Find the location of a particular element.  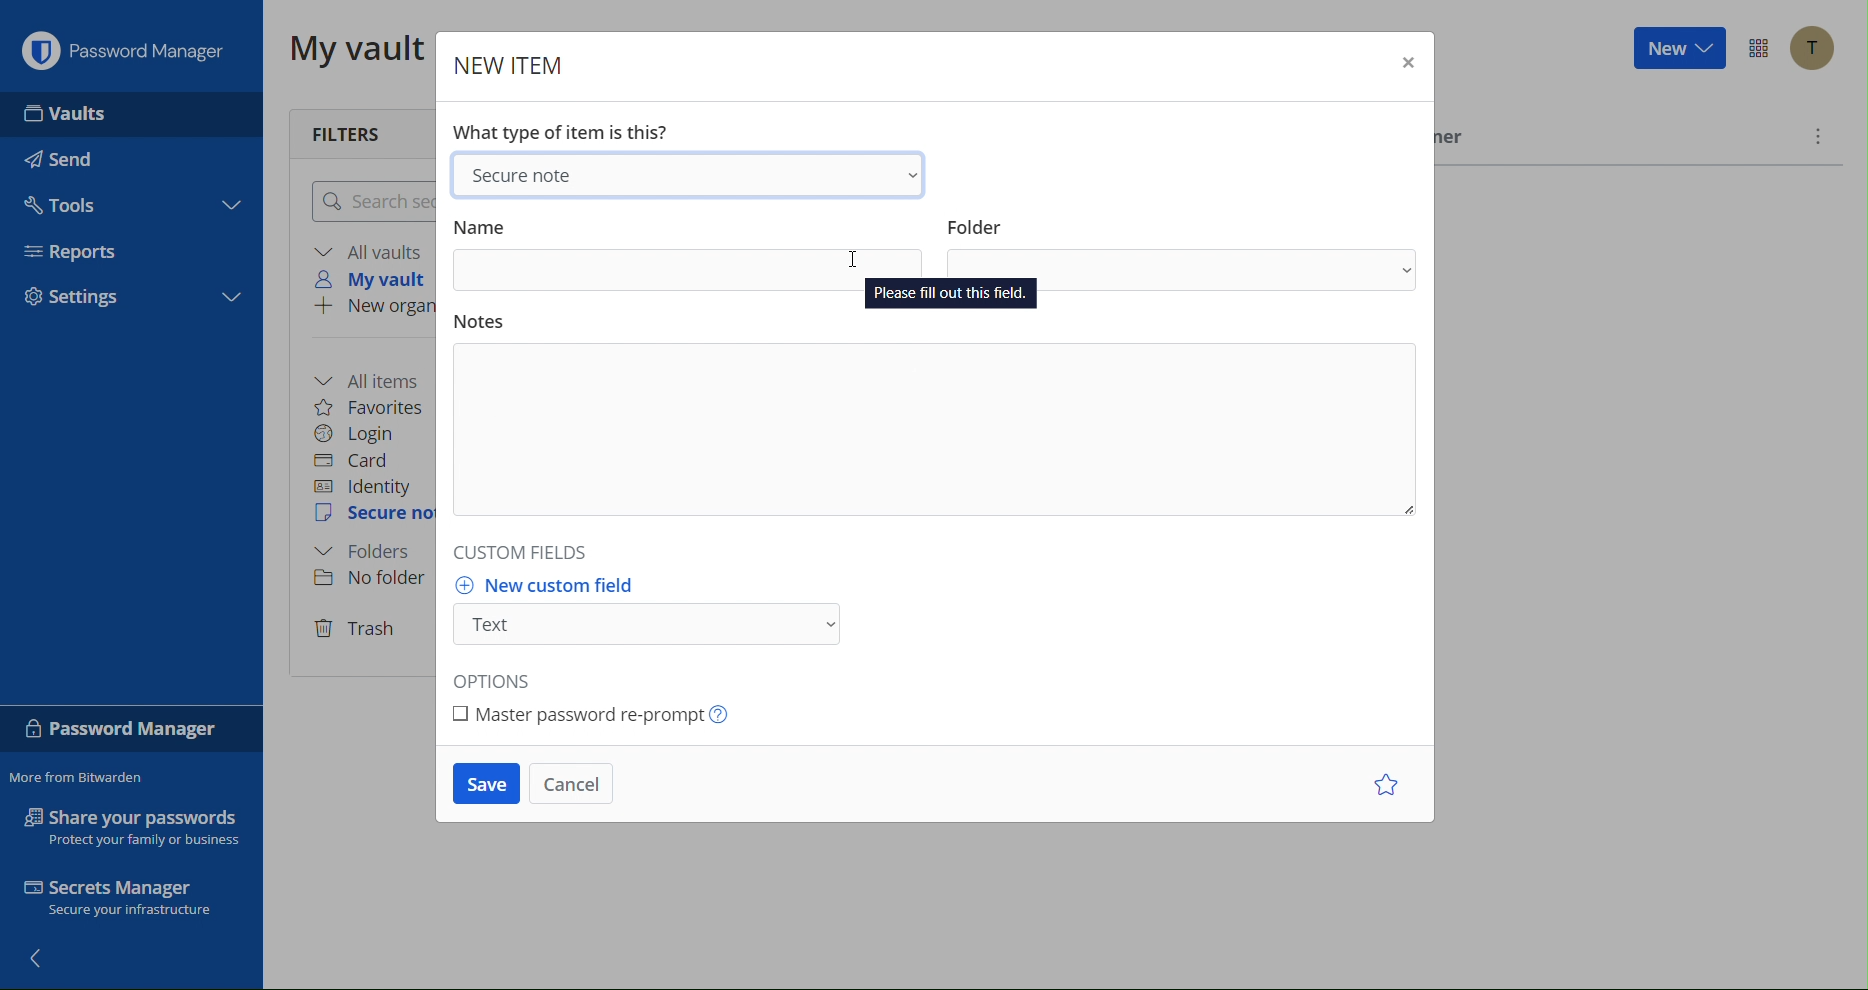

Search logins is located at coordinates (369, 201).